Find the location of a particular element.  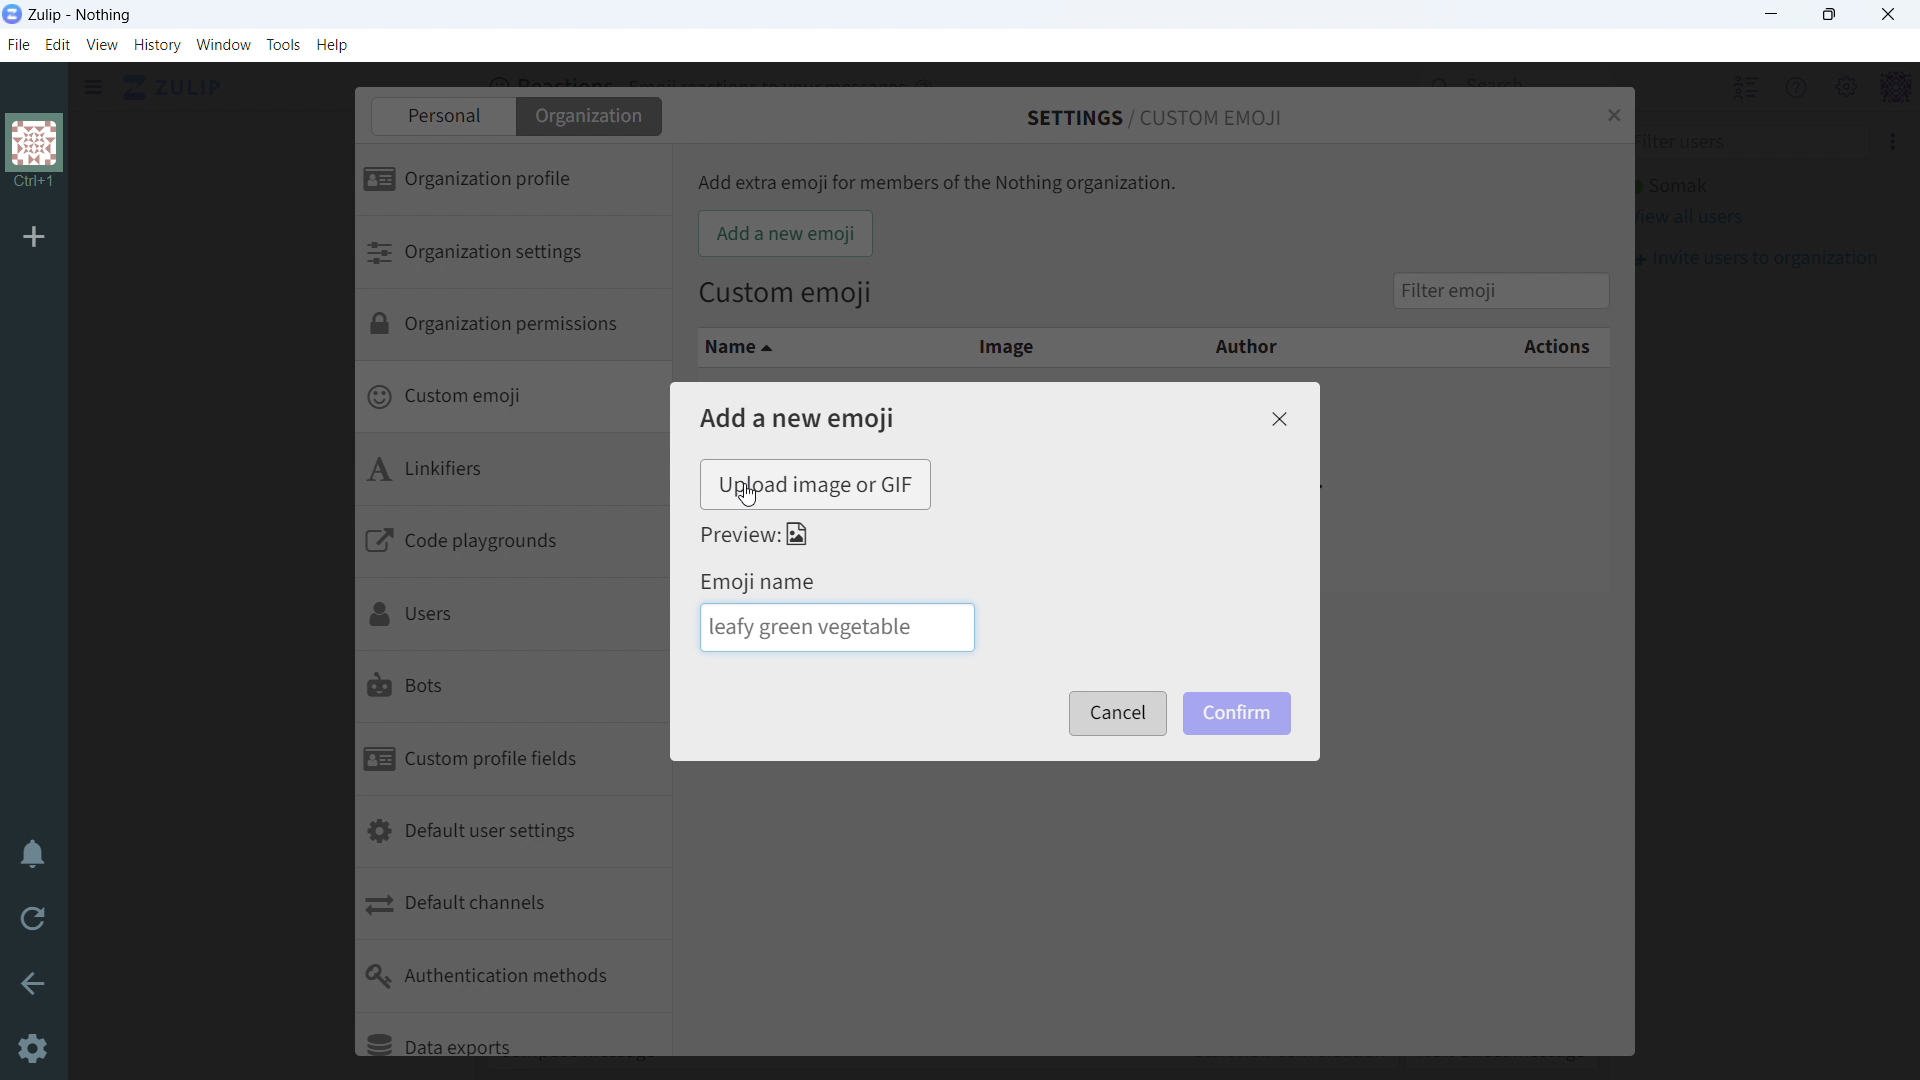

edit is located at coordinates (58, 46).